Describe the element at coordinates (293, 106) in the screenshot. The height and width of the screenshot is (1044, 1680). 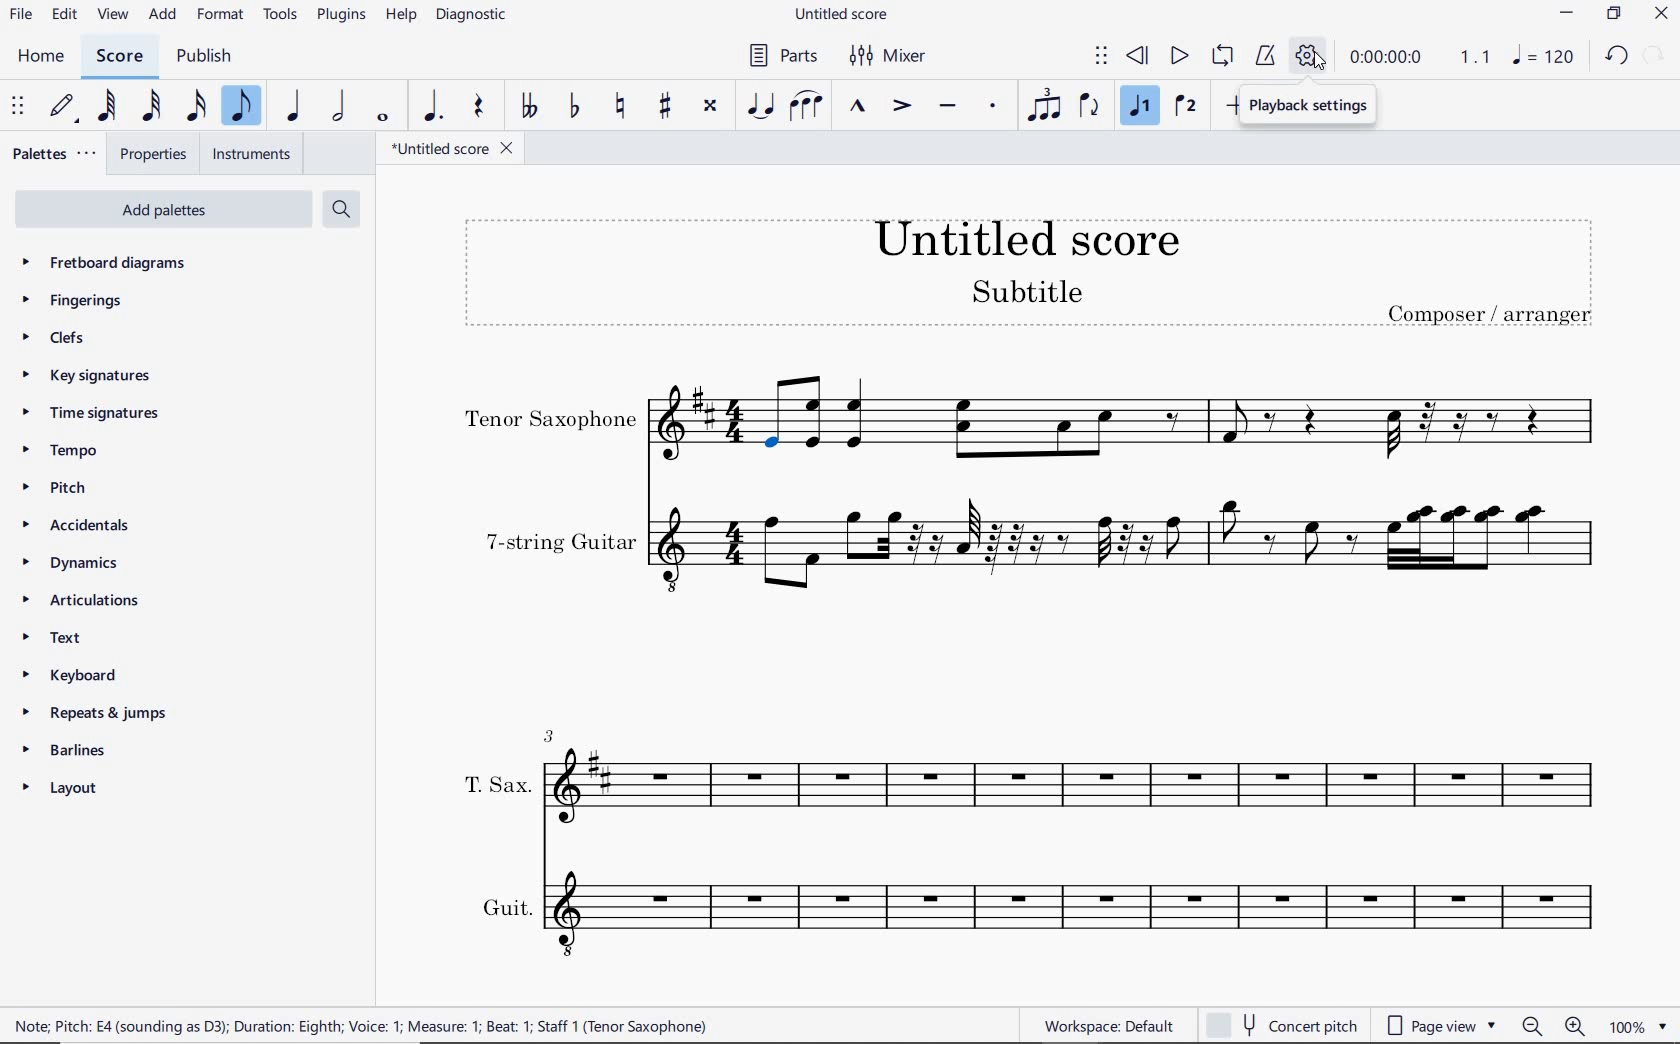
I see `QUARTER NOTE` at that location.